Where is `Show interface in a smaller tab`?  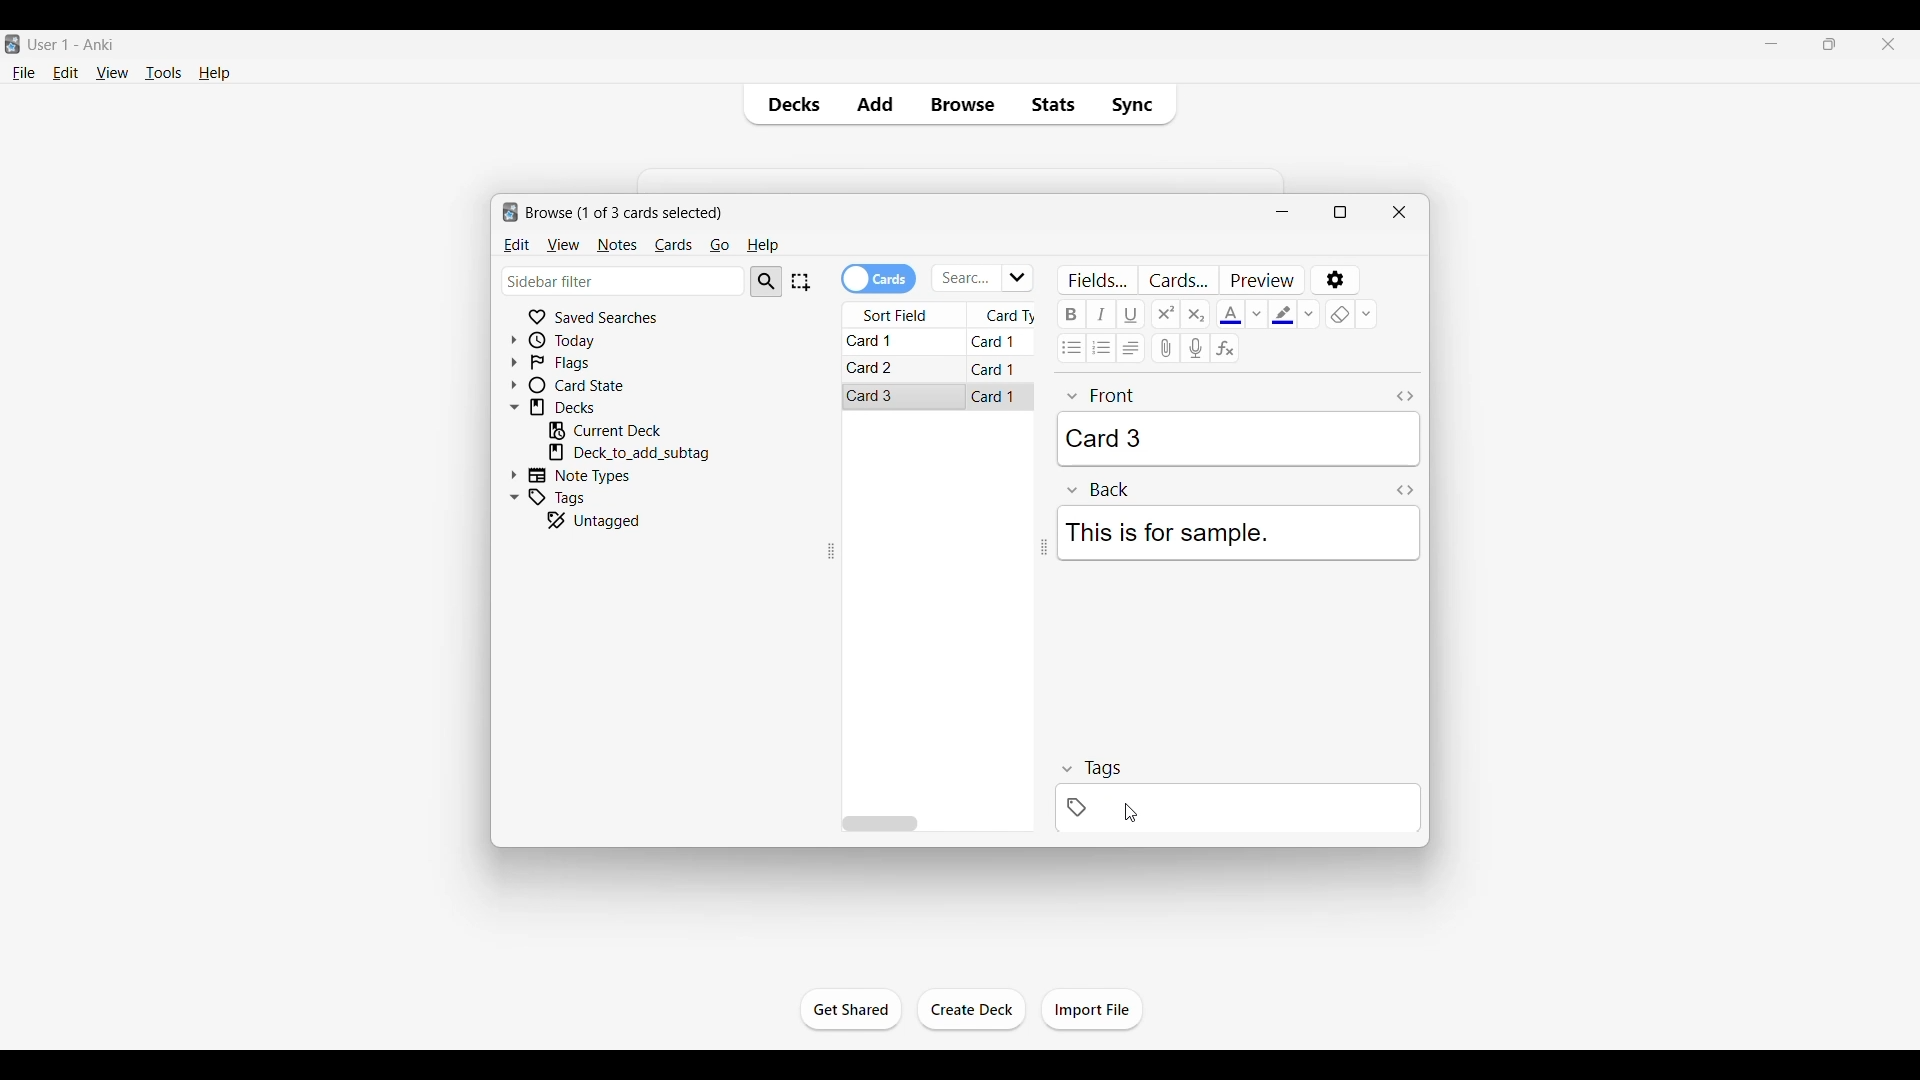
Show interface in a smaller tab is located at coordinates (1829, 44).